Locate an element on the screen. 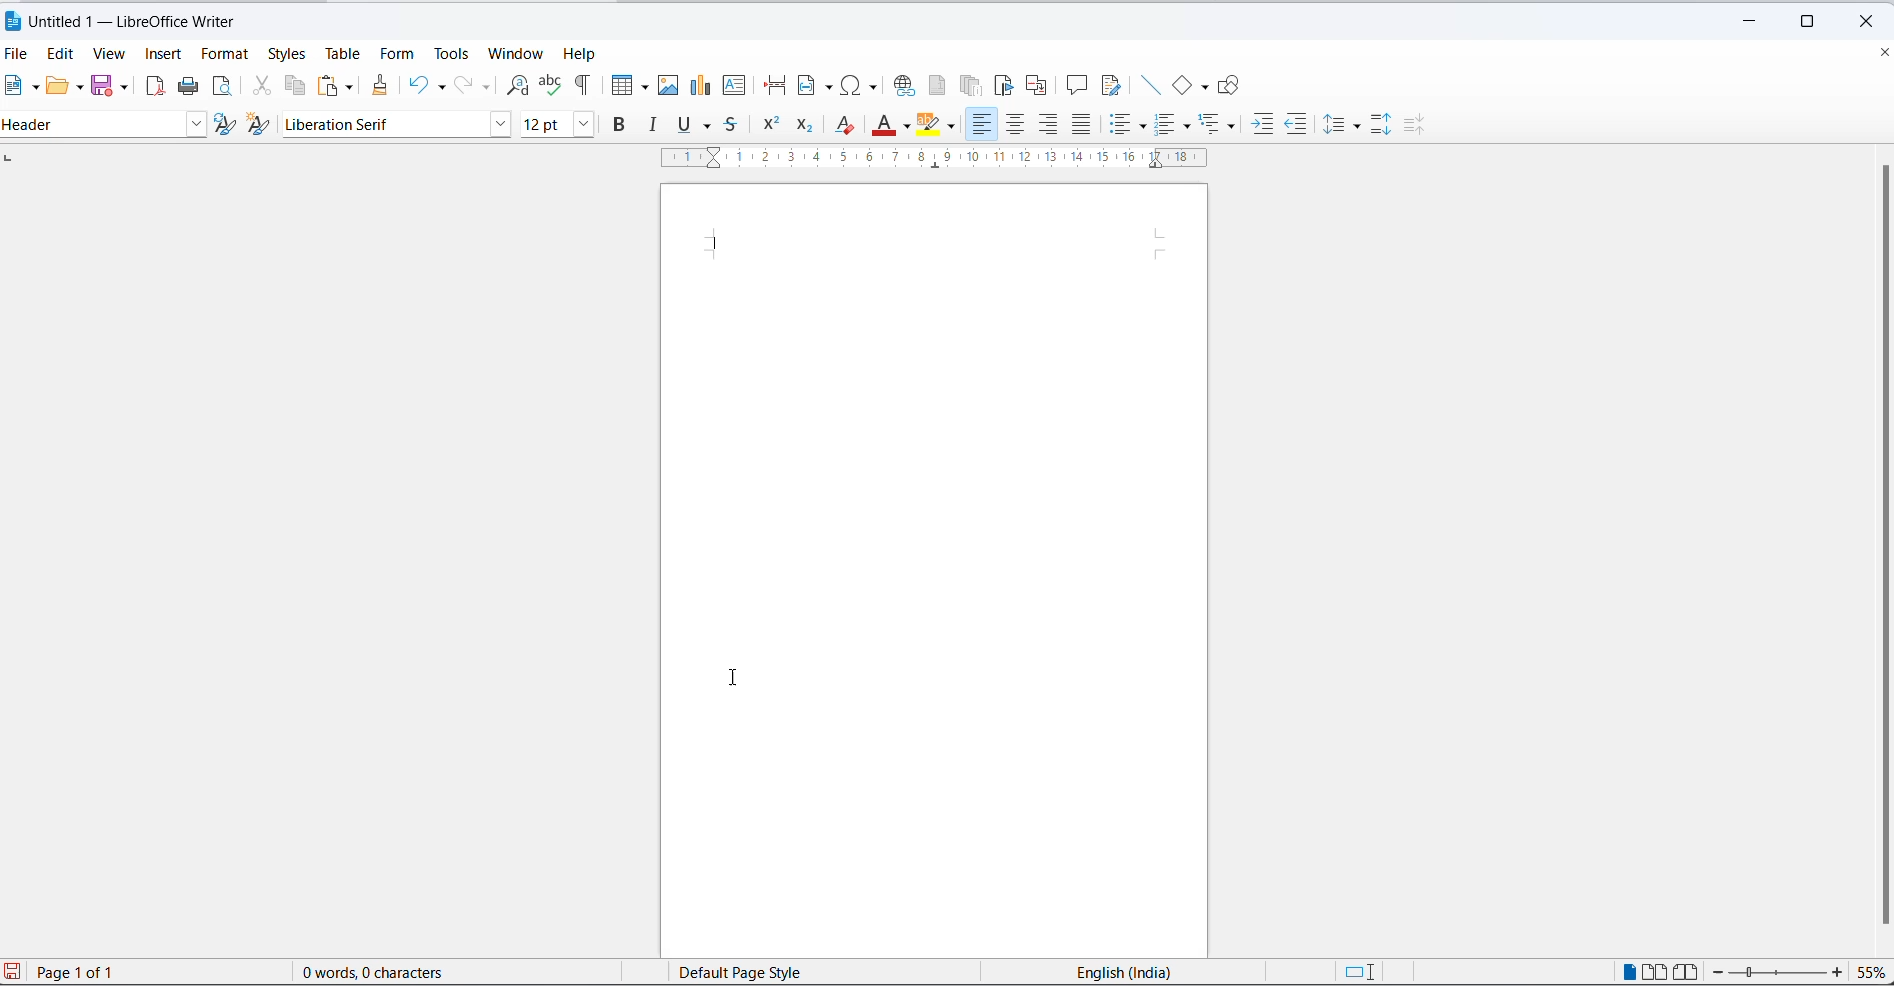  print preview is located at coordinates (222, 88).